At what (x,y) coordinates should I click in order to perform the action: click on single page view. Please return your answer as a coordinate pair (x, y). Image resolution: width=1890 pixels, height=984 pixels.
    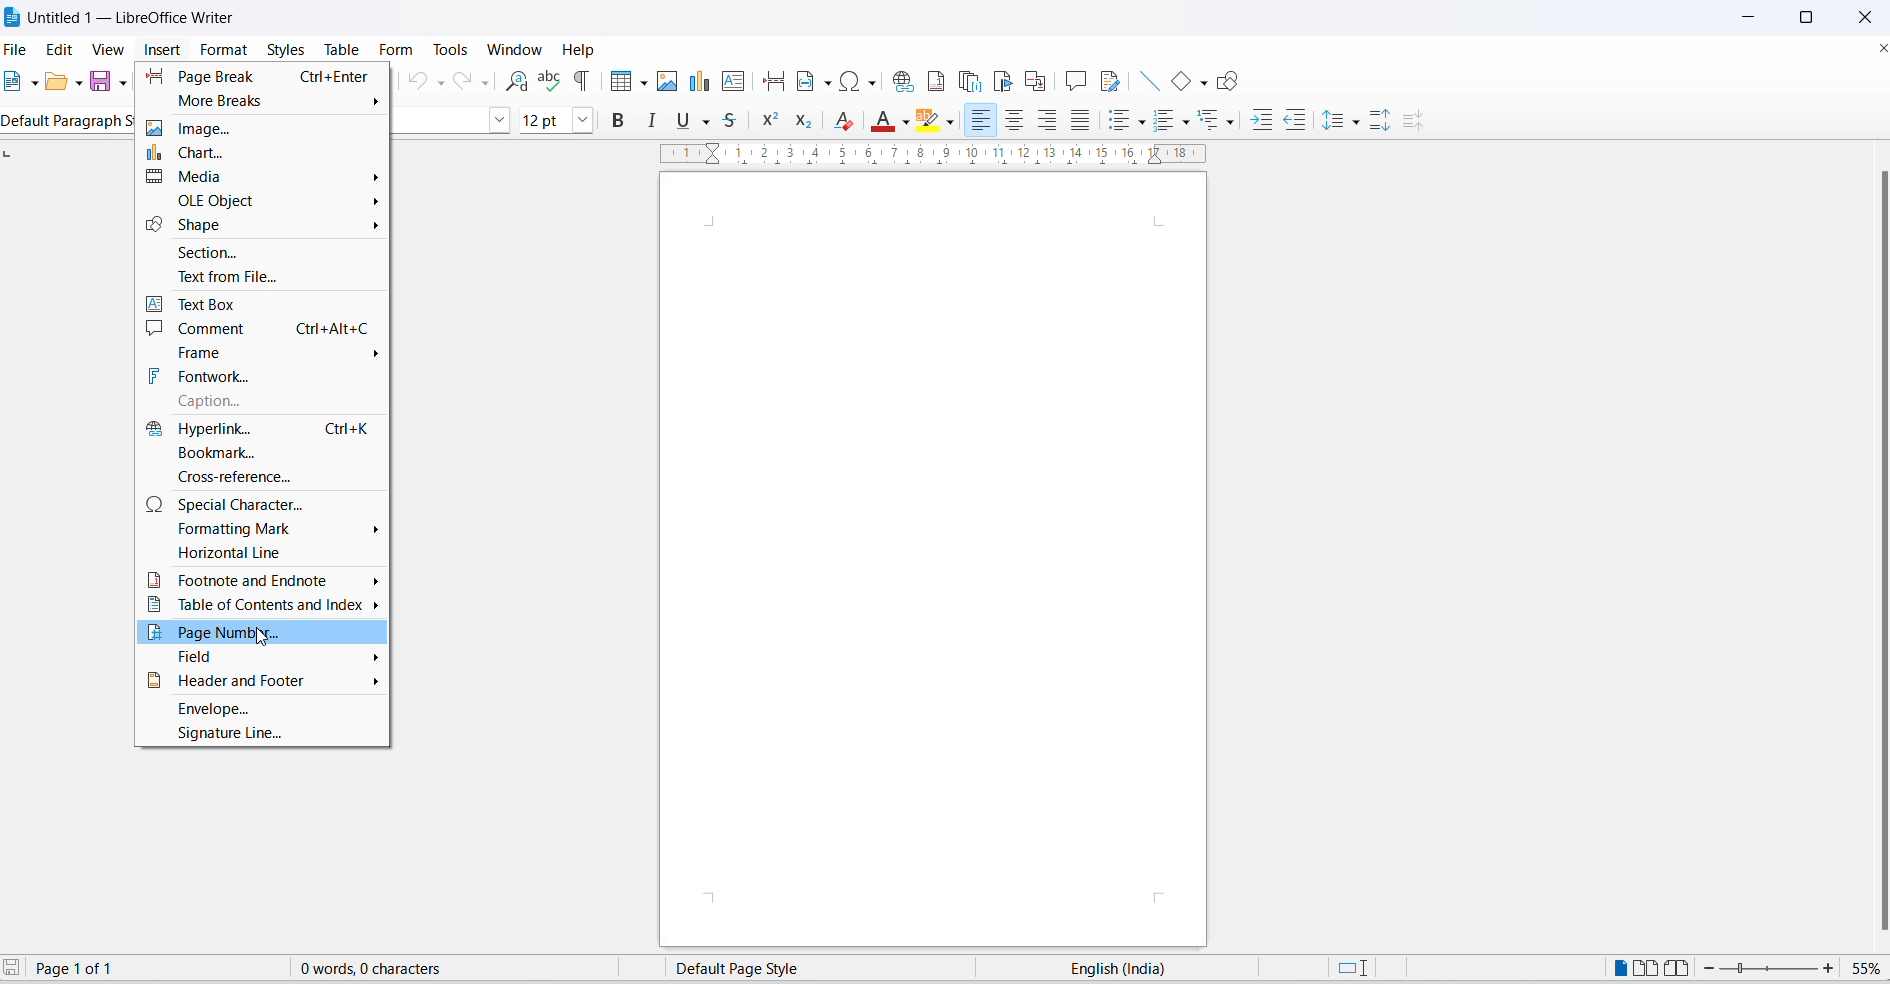
    Looking at the image, I should click on (1615, 968).